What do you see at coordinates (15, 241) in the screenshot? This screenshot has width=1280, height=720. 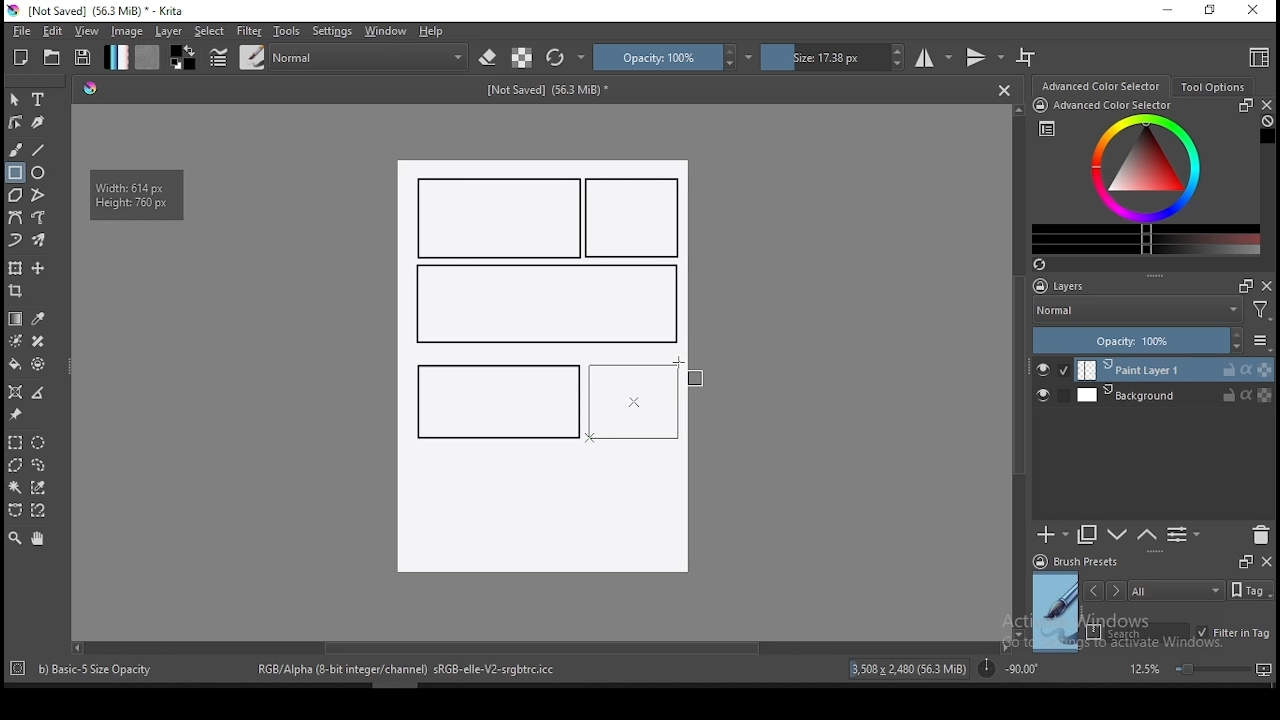 I see `dynamic brush tool` at bounding box center [15, 241].